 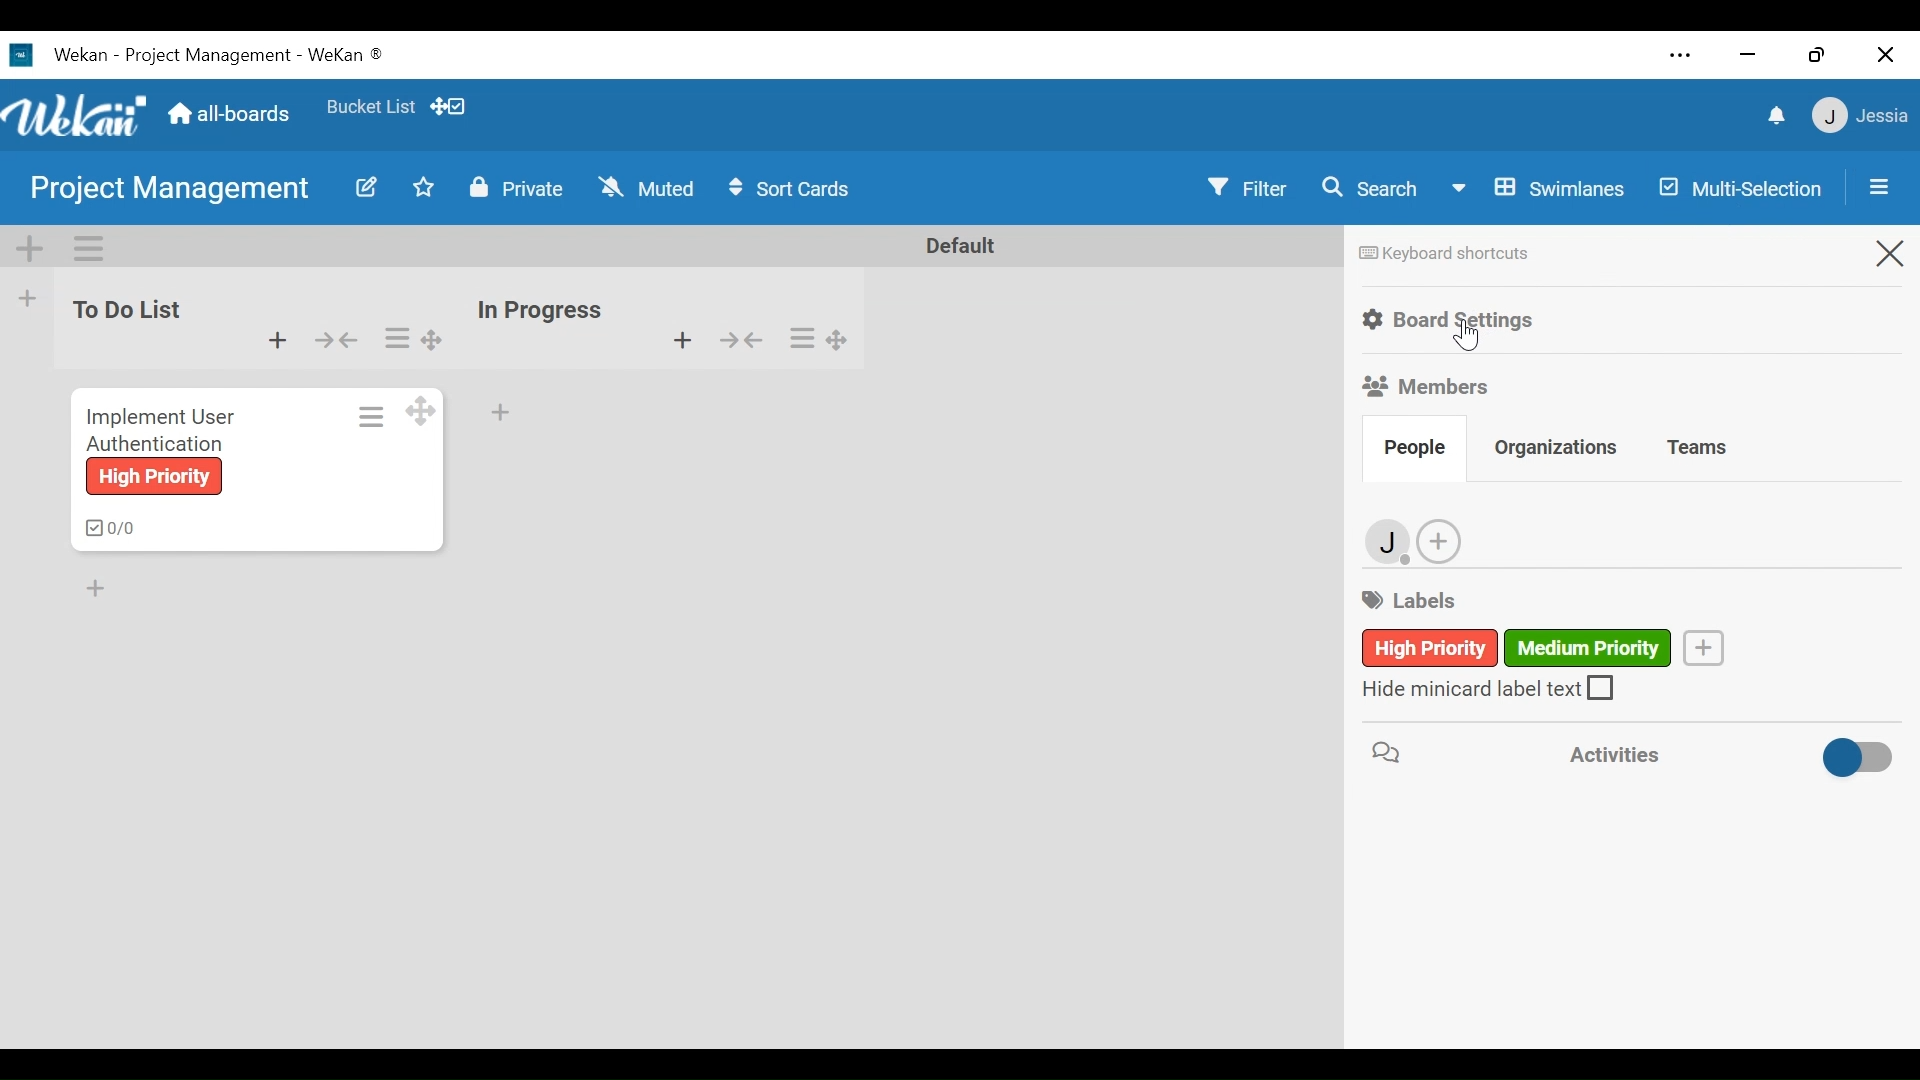 What do you see at coordinates (1607, 753) in the screenshot?
I see ` Activities` at bounding box center [1607, 753].